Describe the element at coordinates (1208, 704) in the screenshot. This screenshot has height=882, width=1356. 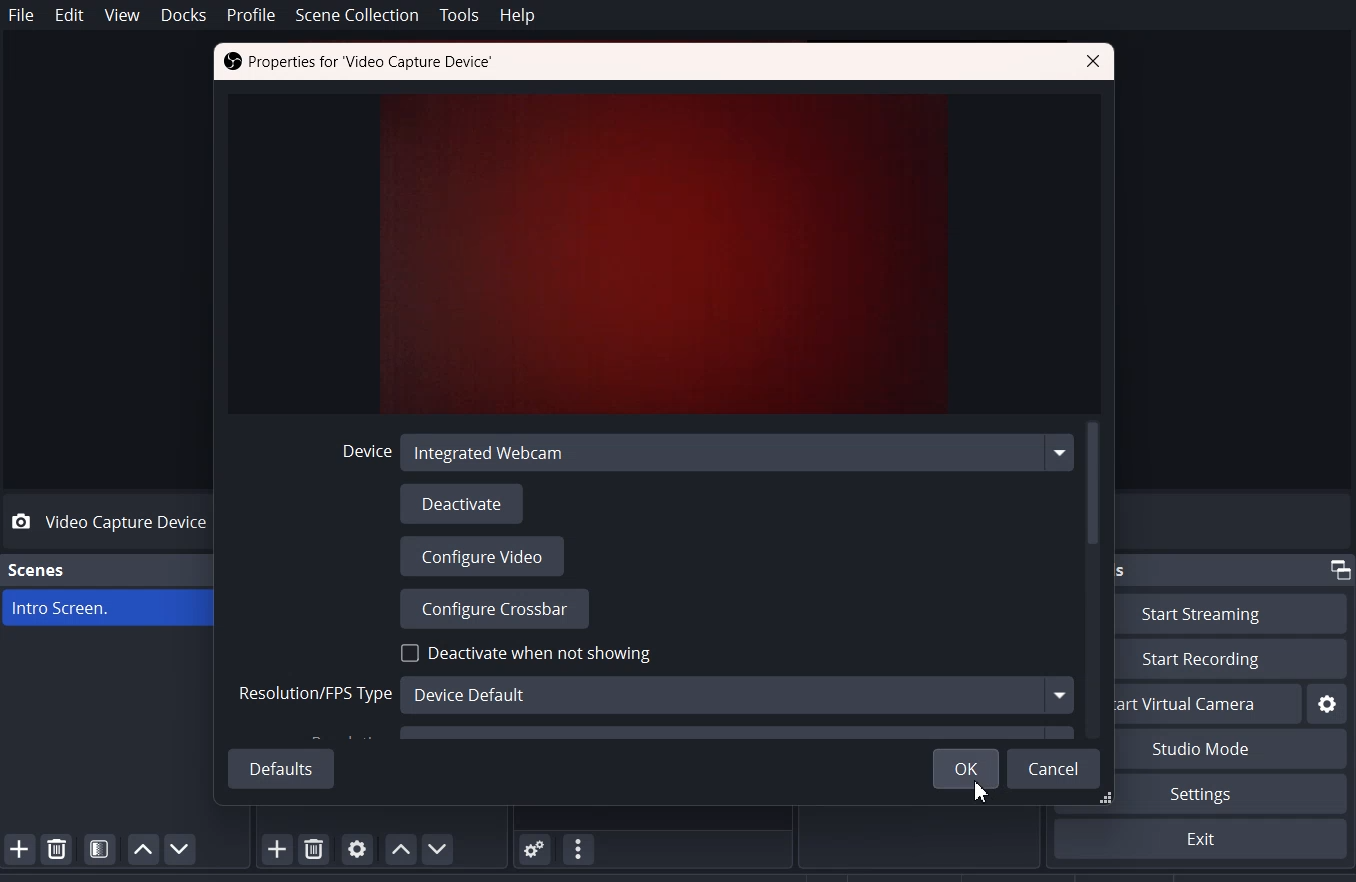
I see `Start Virtual camera` at that location.